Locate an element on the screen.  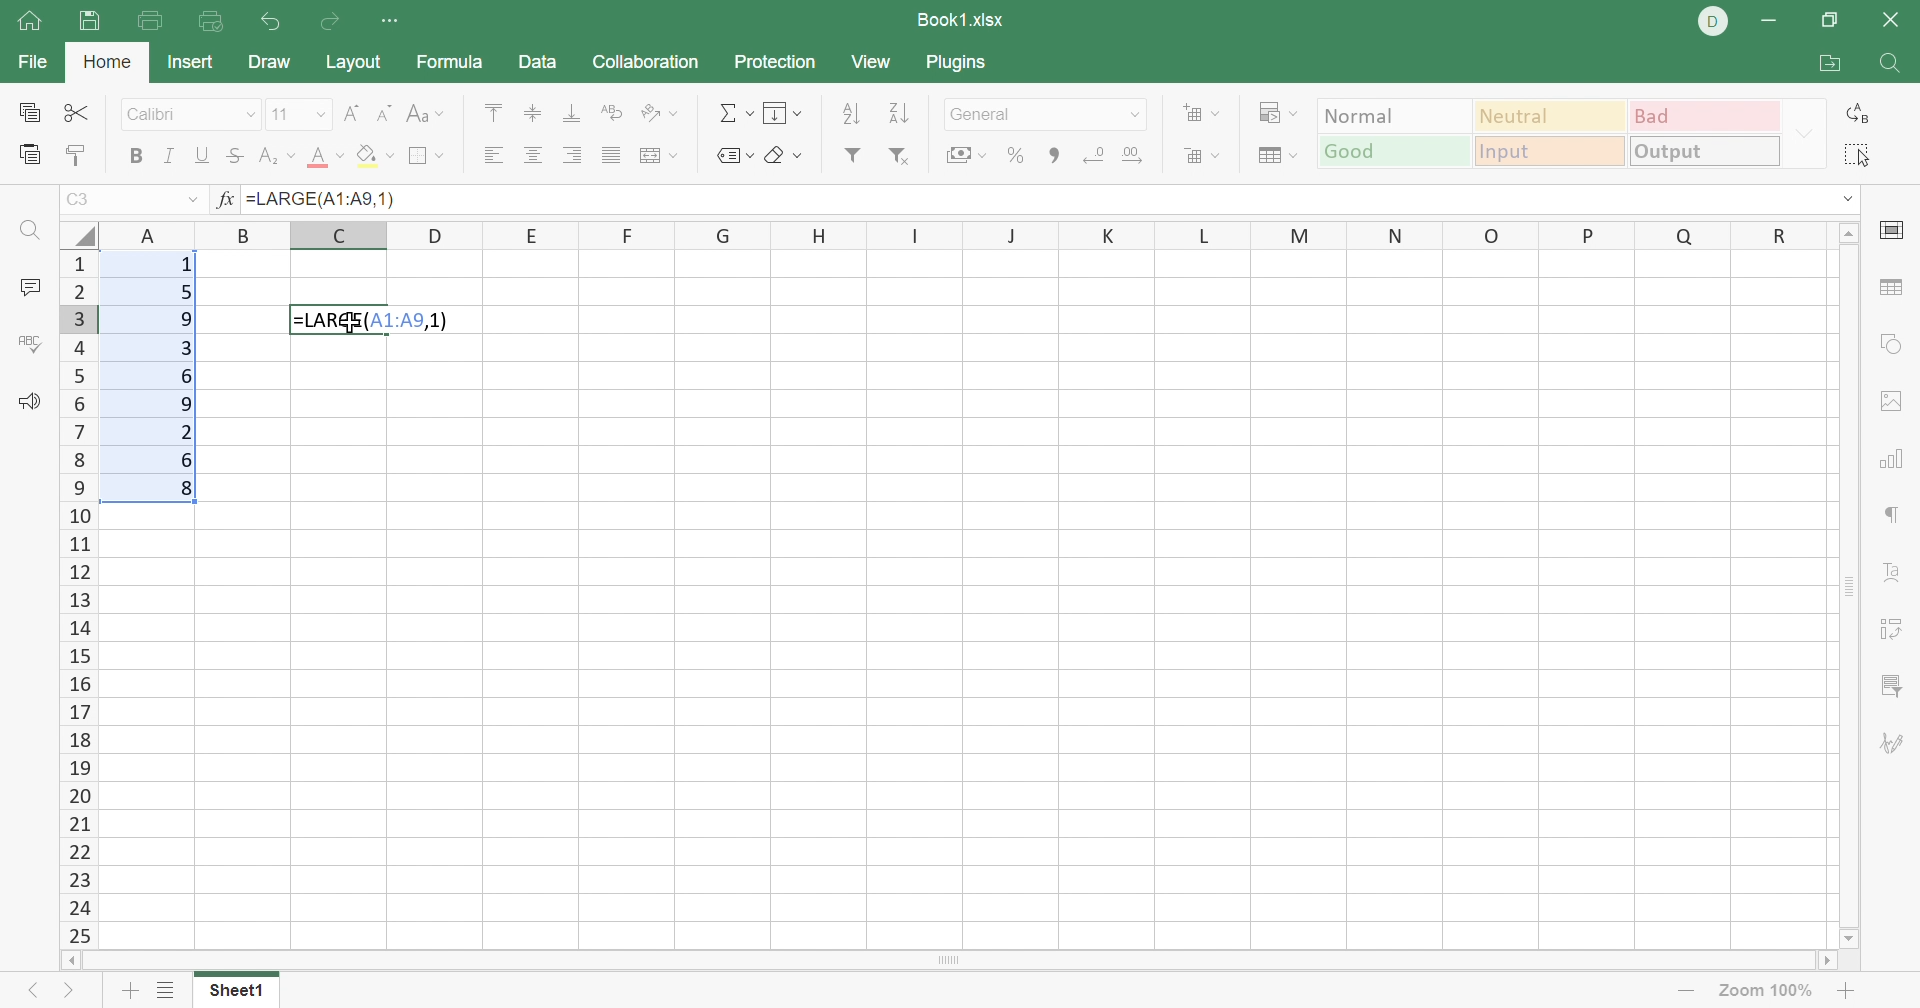
Formula is located at coordinates (448, 65).